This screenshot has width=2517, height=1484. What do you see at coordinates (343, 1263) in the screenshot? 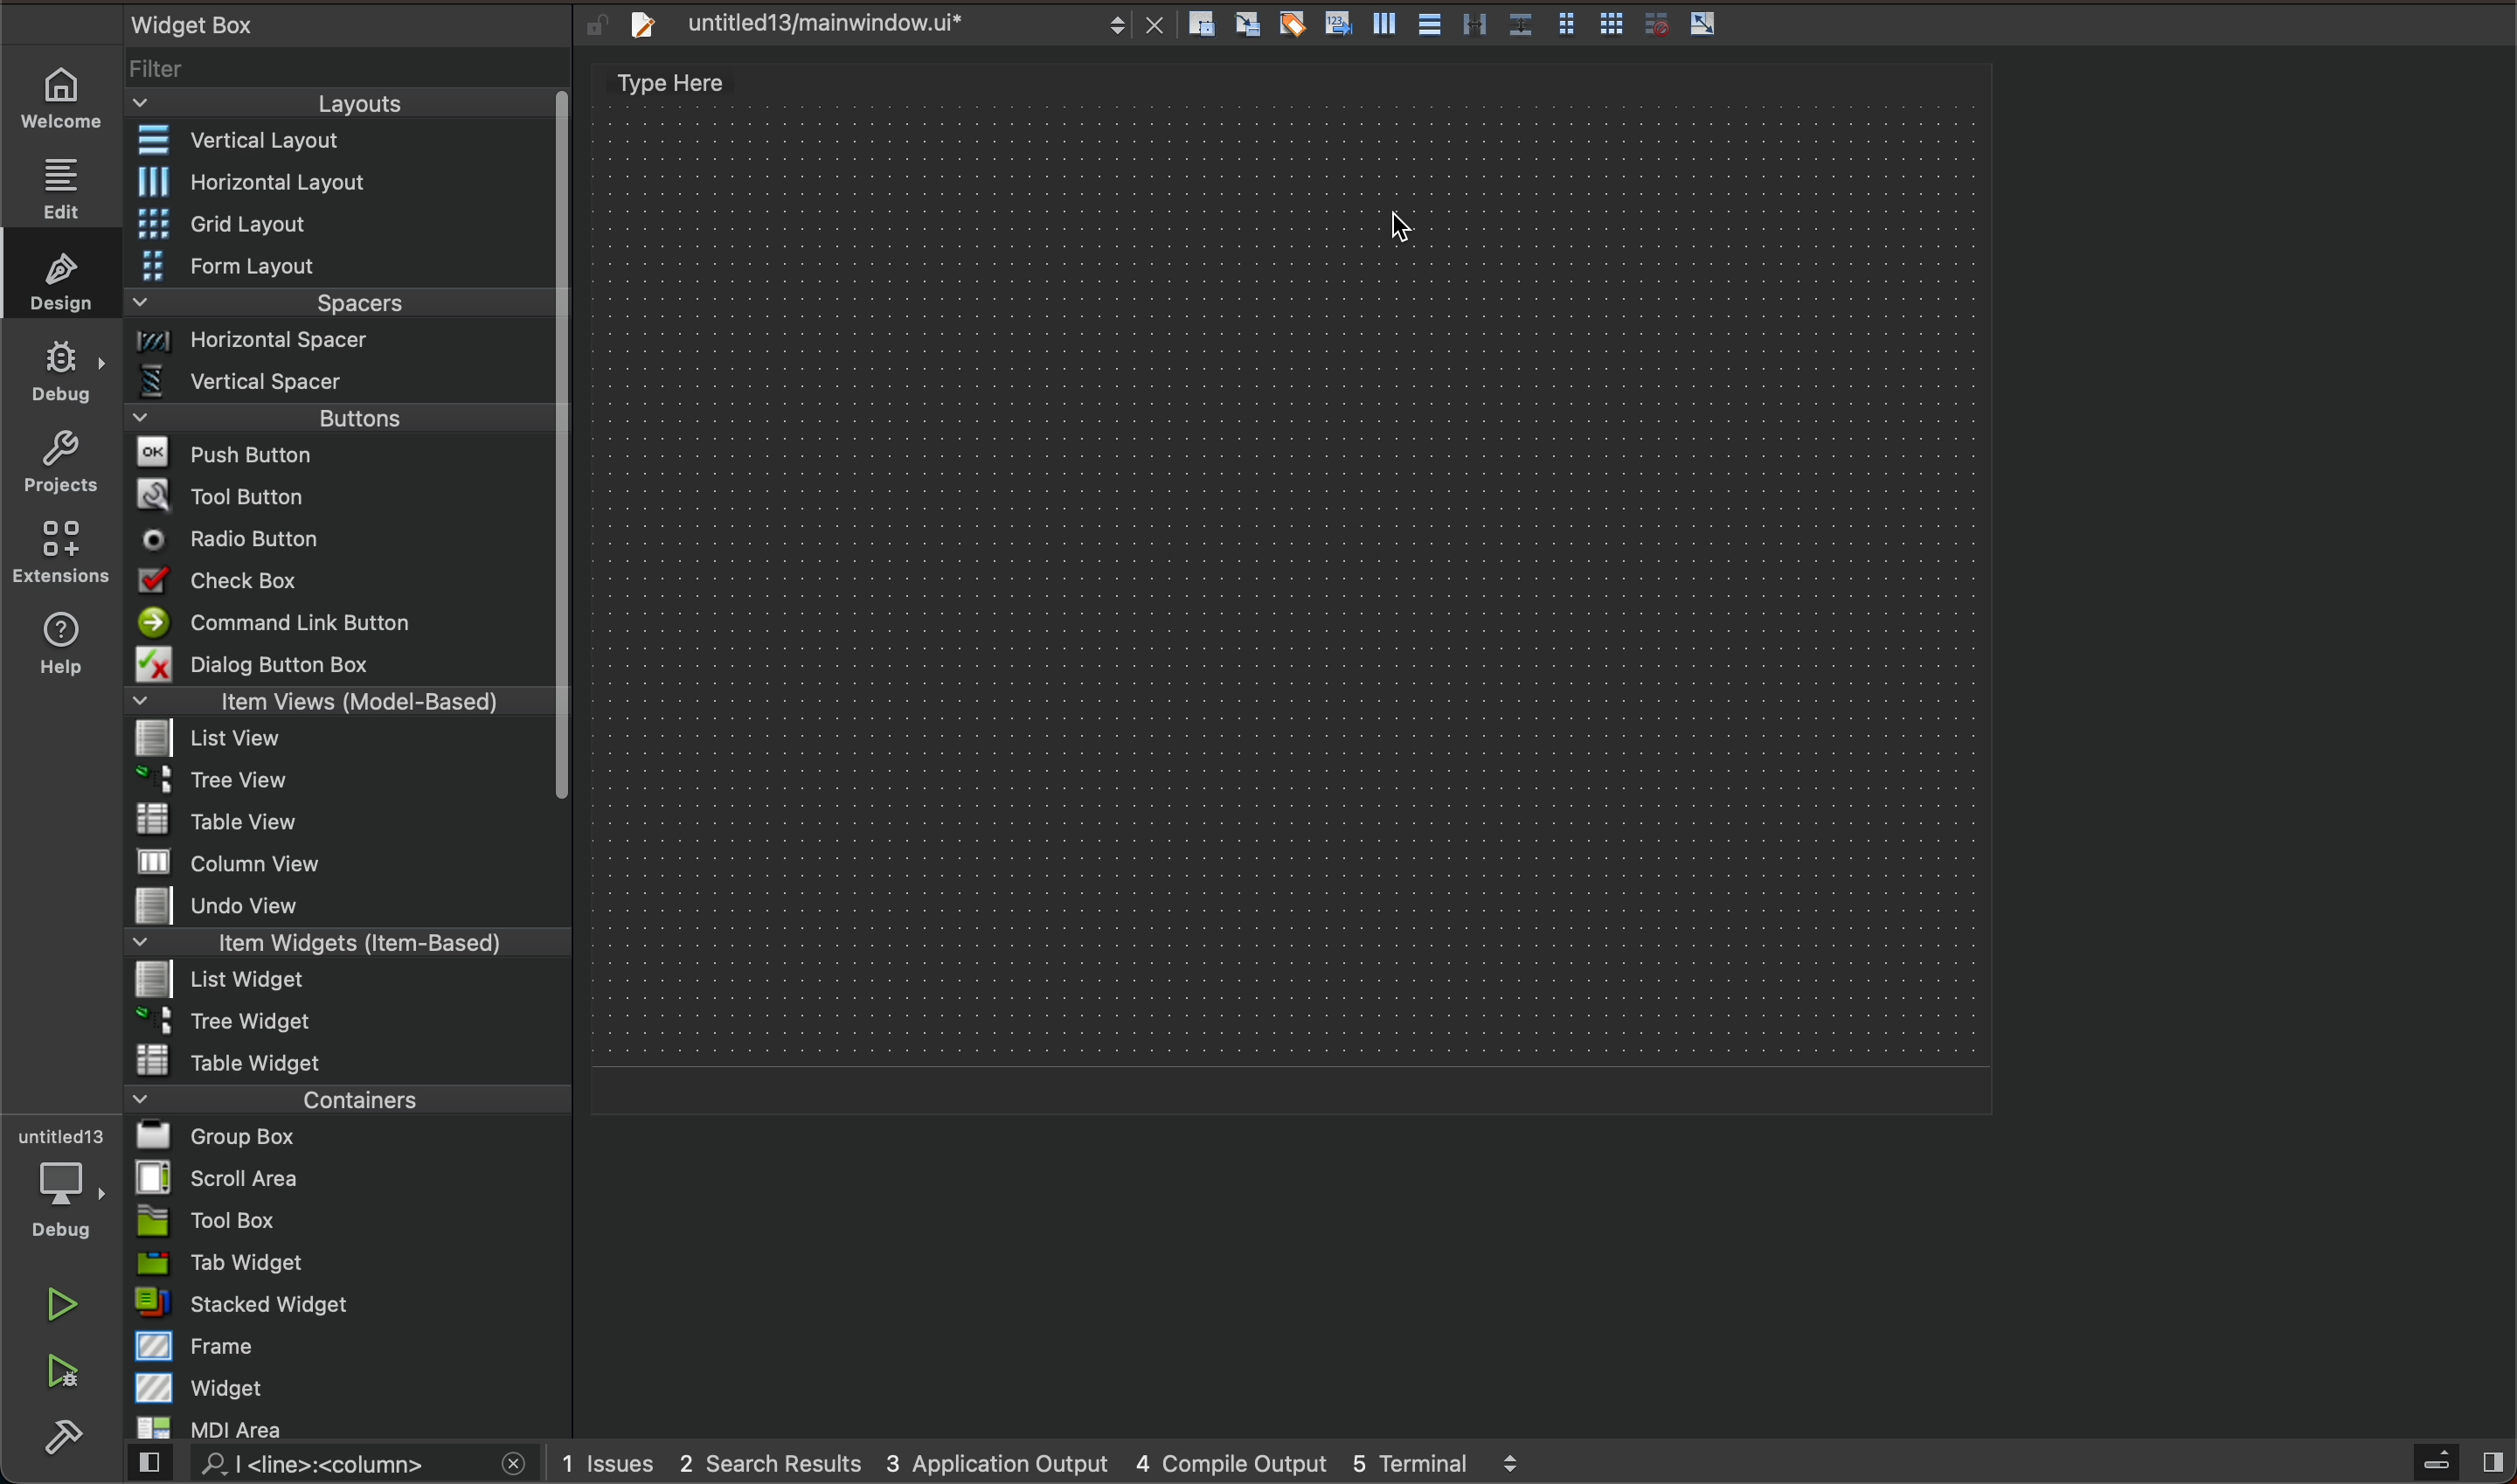
I see `tab widget` at bounding box center [343, 1263].